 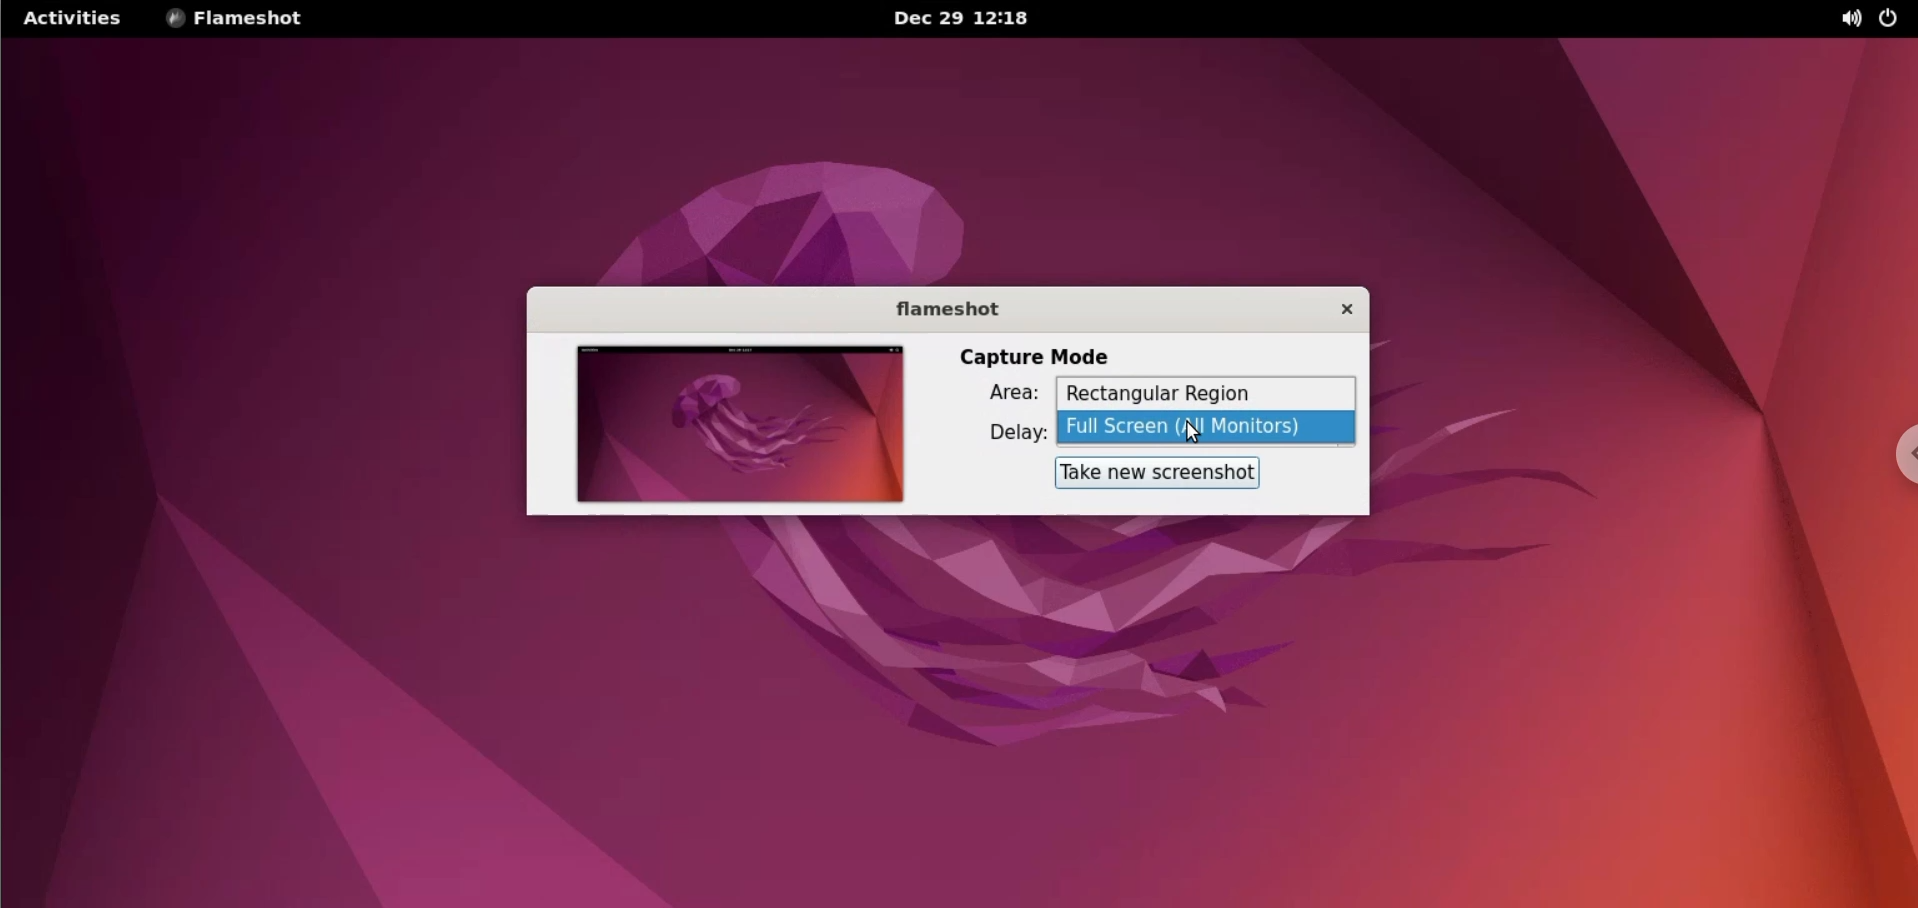 What do you see at coordinates (1897, 19) in the screenshot?
I see `power options` at bounding box center [1897, 19].